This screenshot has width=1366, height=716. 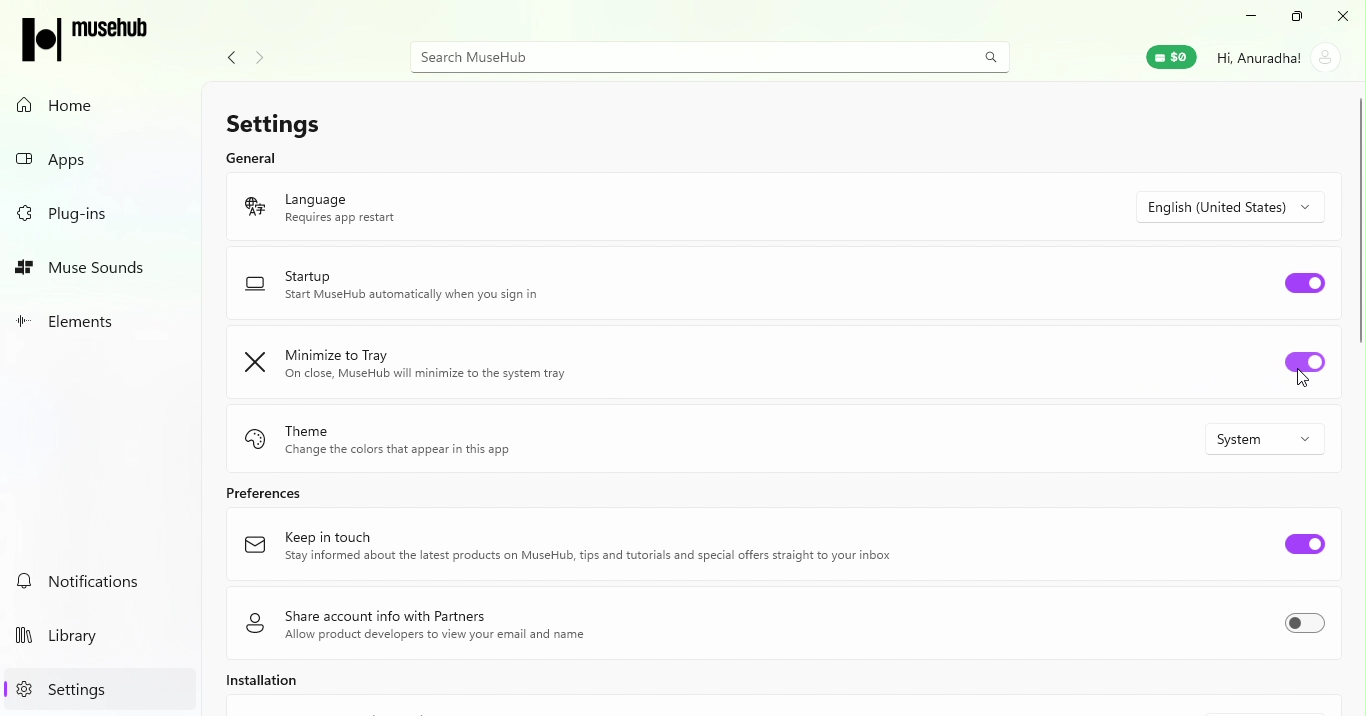 I want to click on scroll bar, so click(x=1357, y=219).